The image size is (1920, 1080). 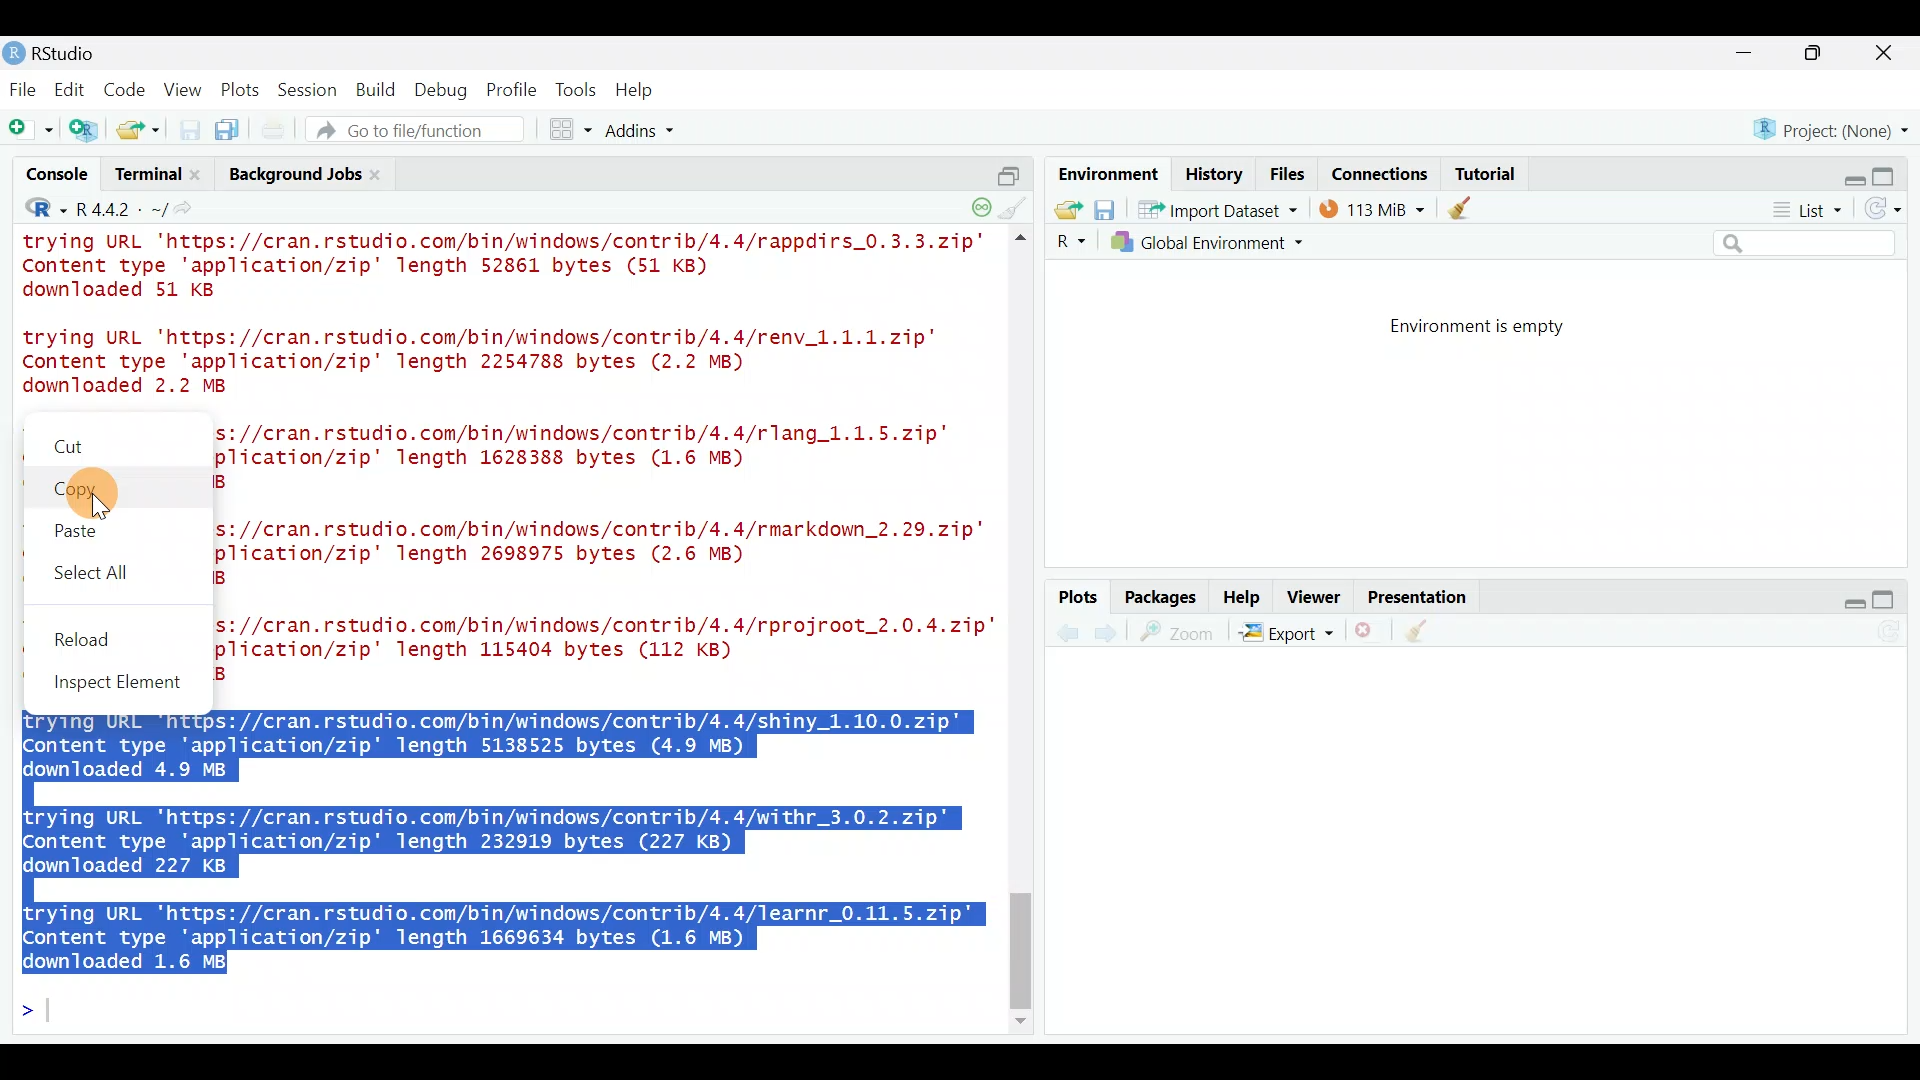 I want to click on Background jobs, so click(x=292, y=174).